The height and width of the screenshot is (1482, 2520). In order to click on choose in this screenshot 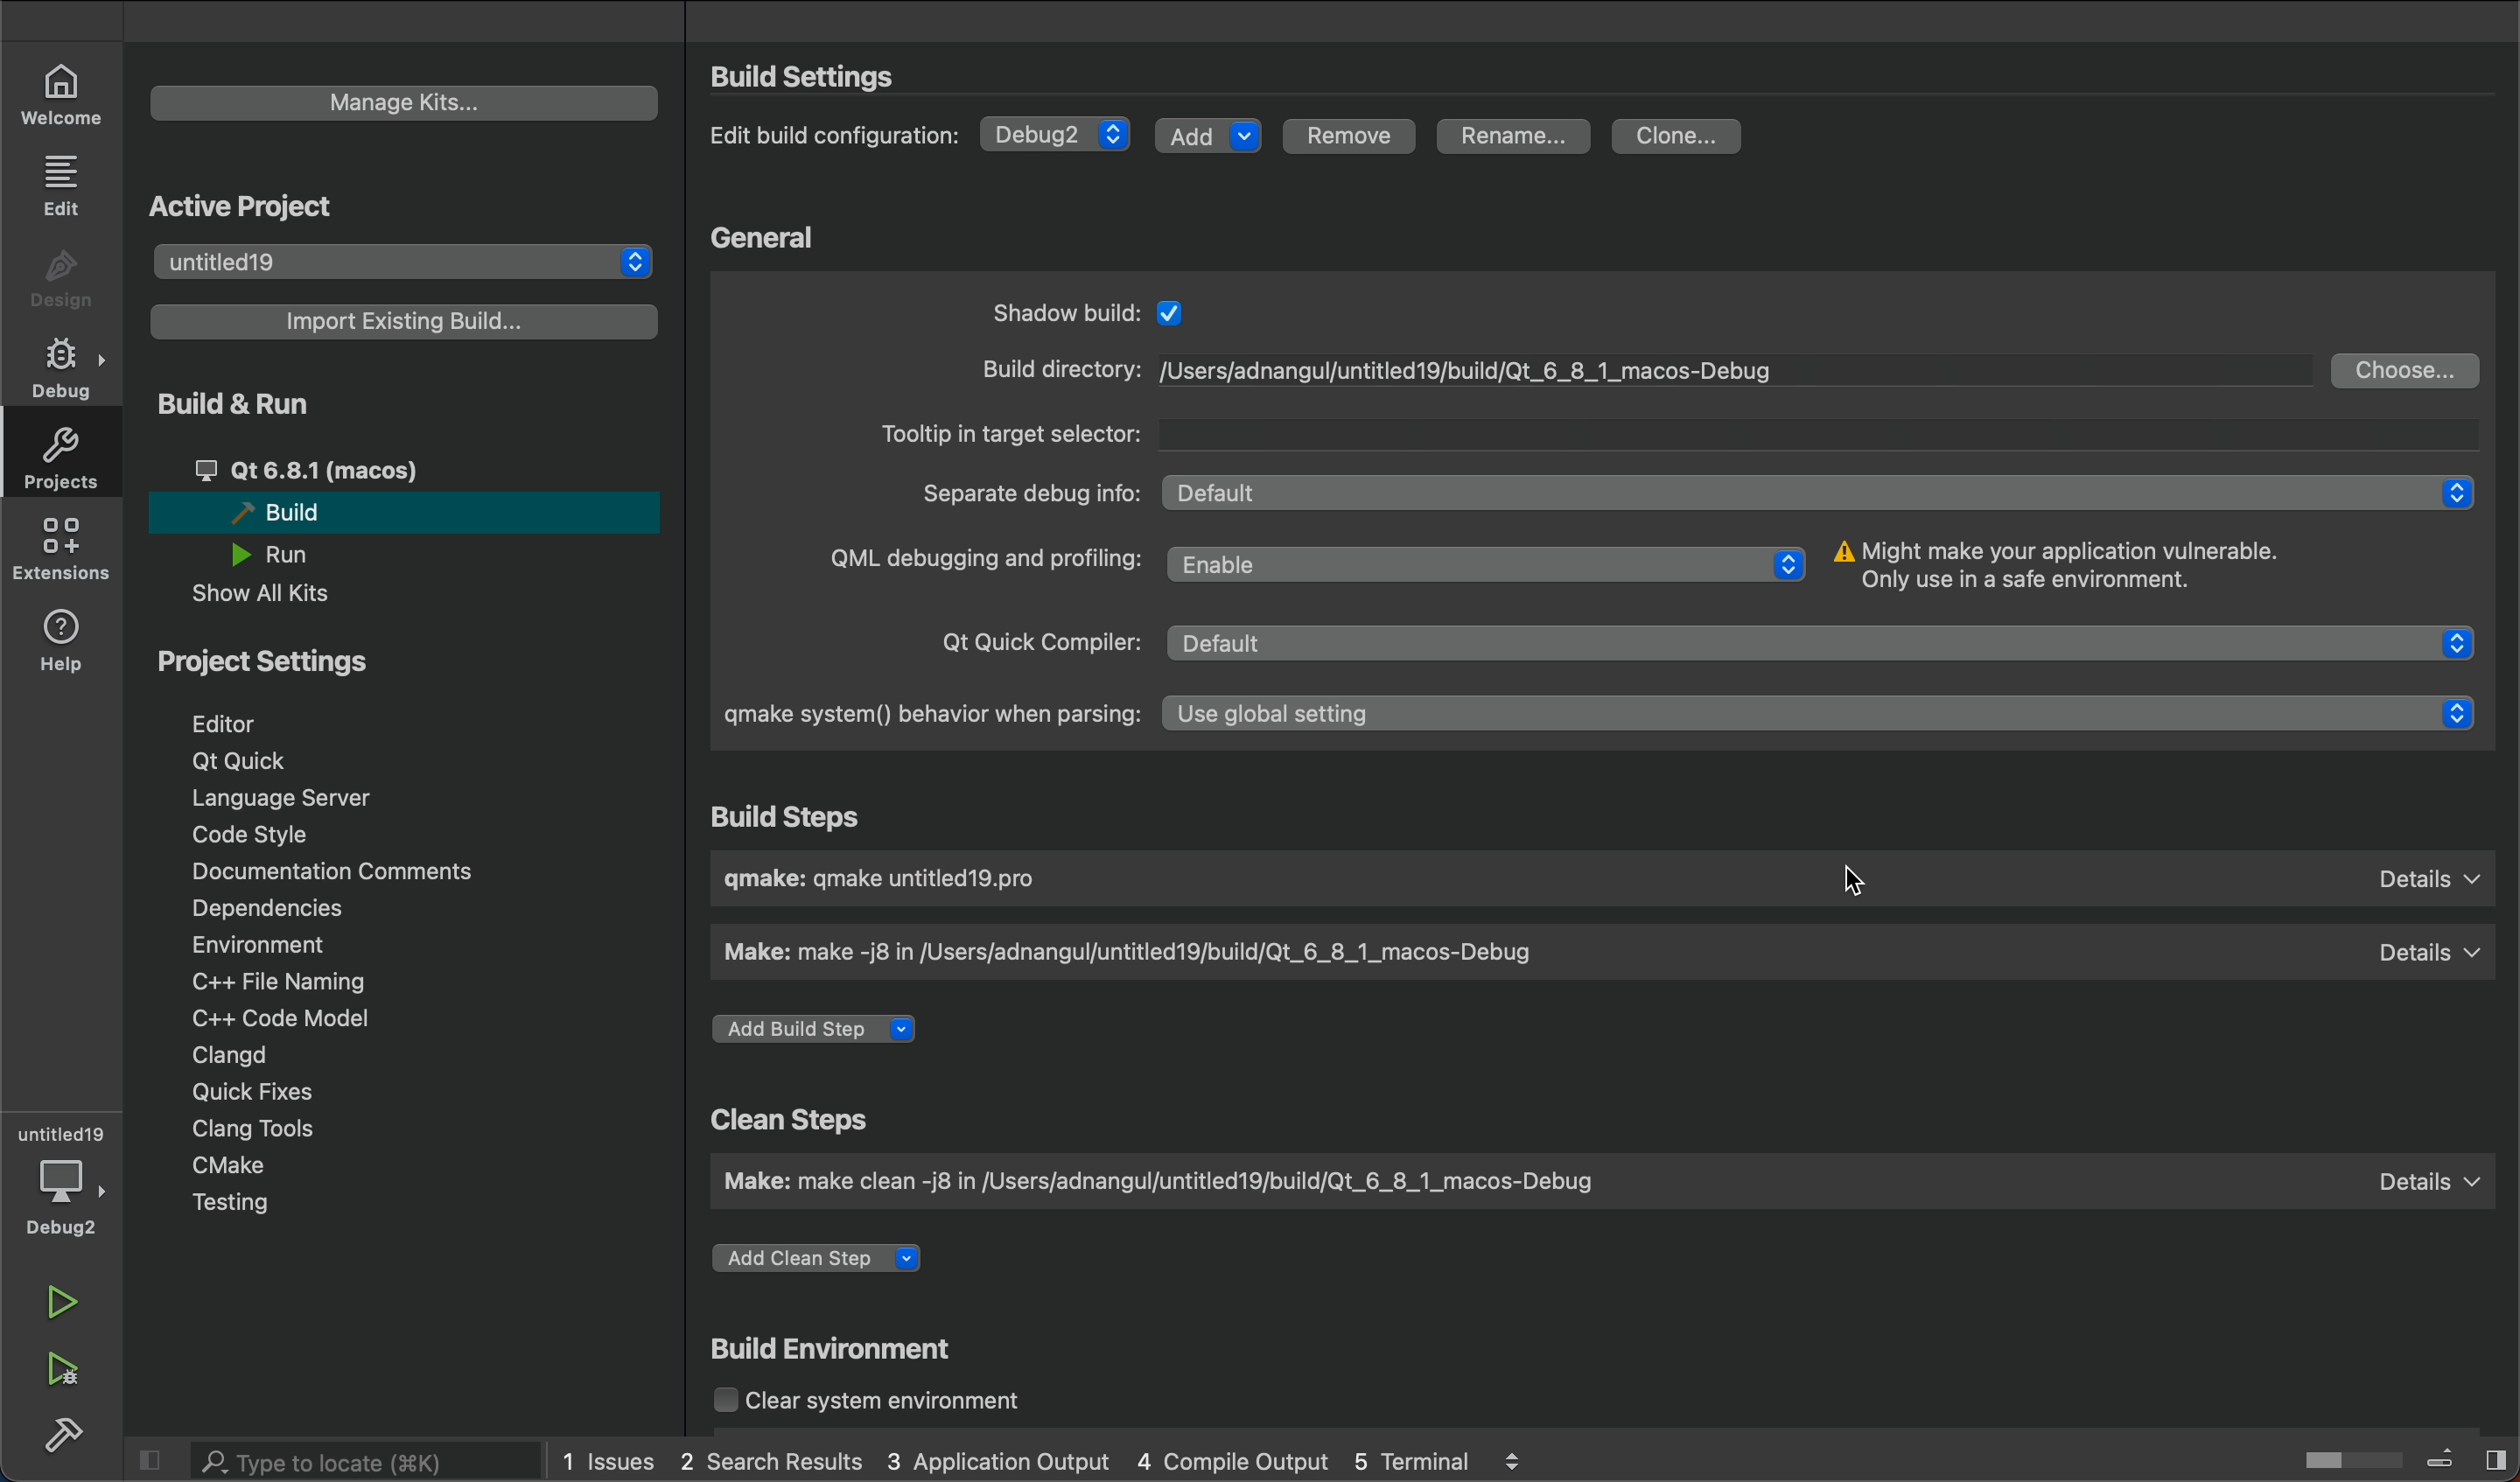, I will do `click(2407, 369)`.